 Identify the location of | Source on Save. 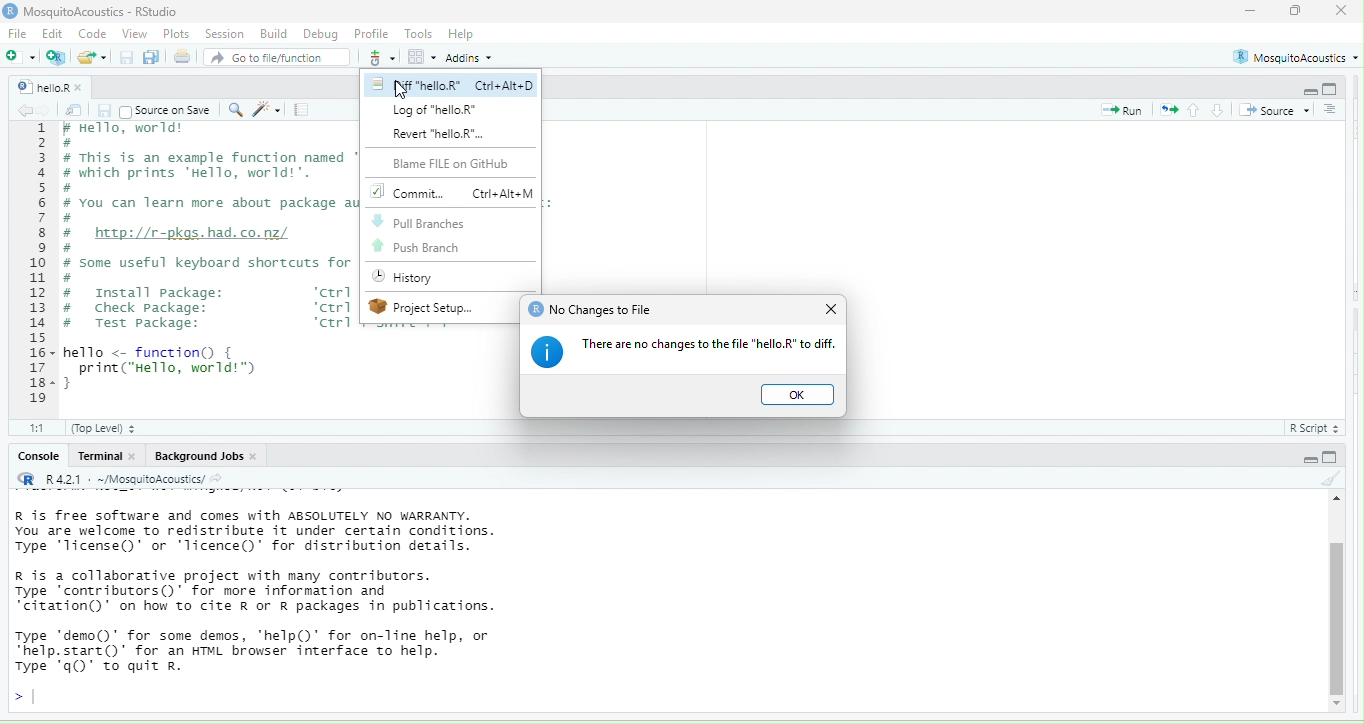
(169, 112).